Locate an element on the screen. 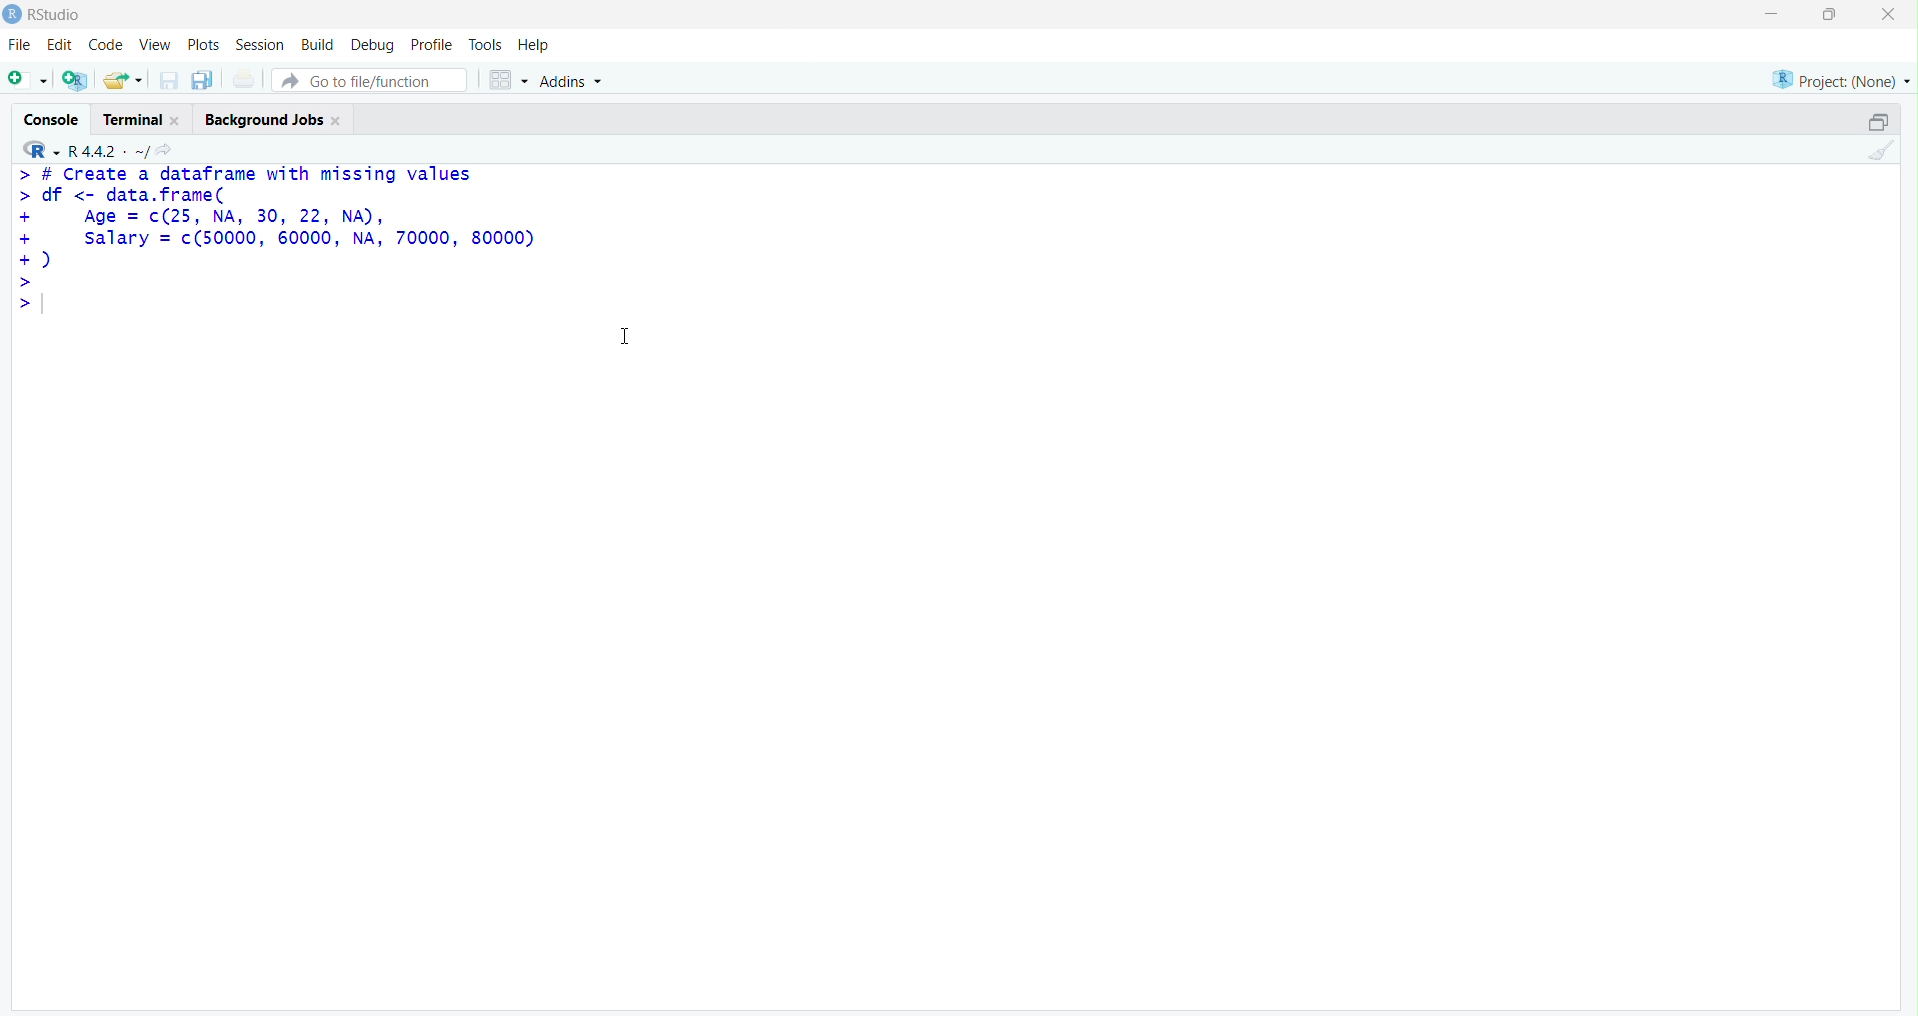 This screenshot has height=1016, width=1918. Save current document (Ctrl + S) is located at coordinates (167, 79).